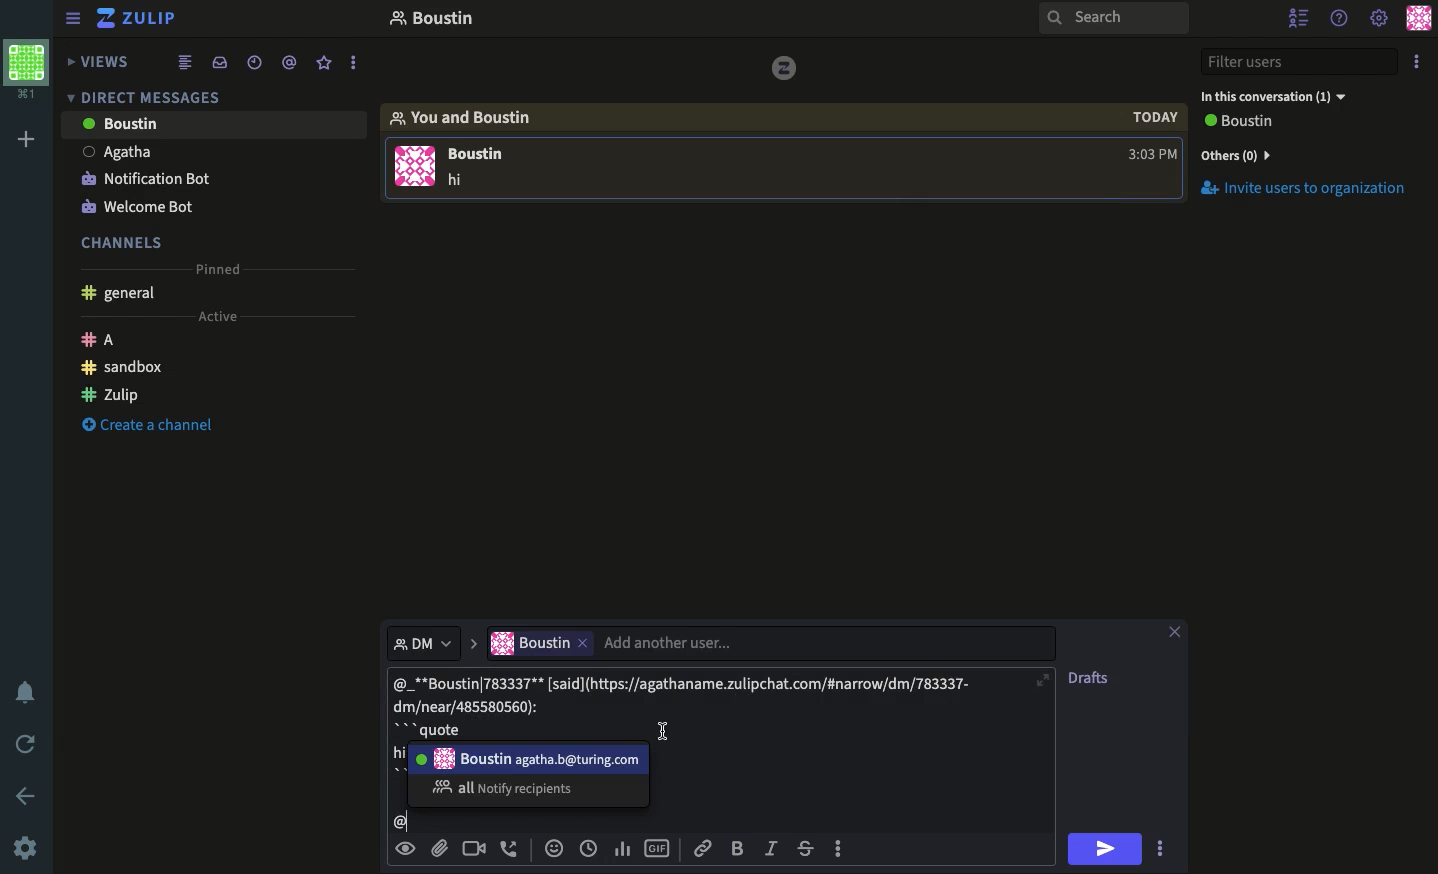  What do you see at coordinates (1340, 17) in the screenshot?
I see `Help` at bounding box center [1340, 17].